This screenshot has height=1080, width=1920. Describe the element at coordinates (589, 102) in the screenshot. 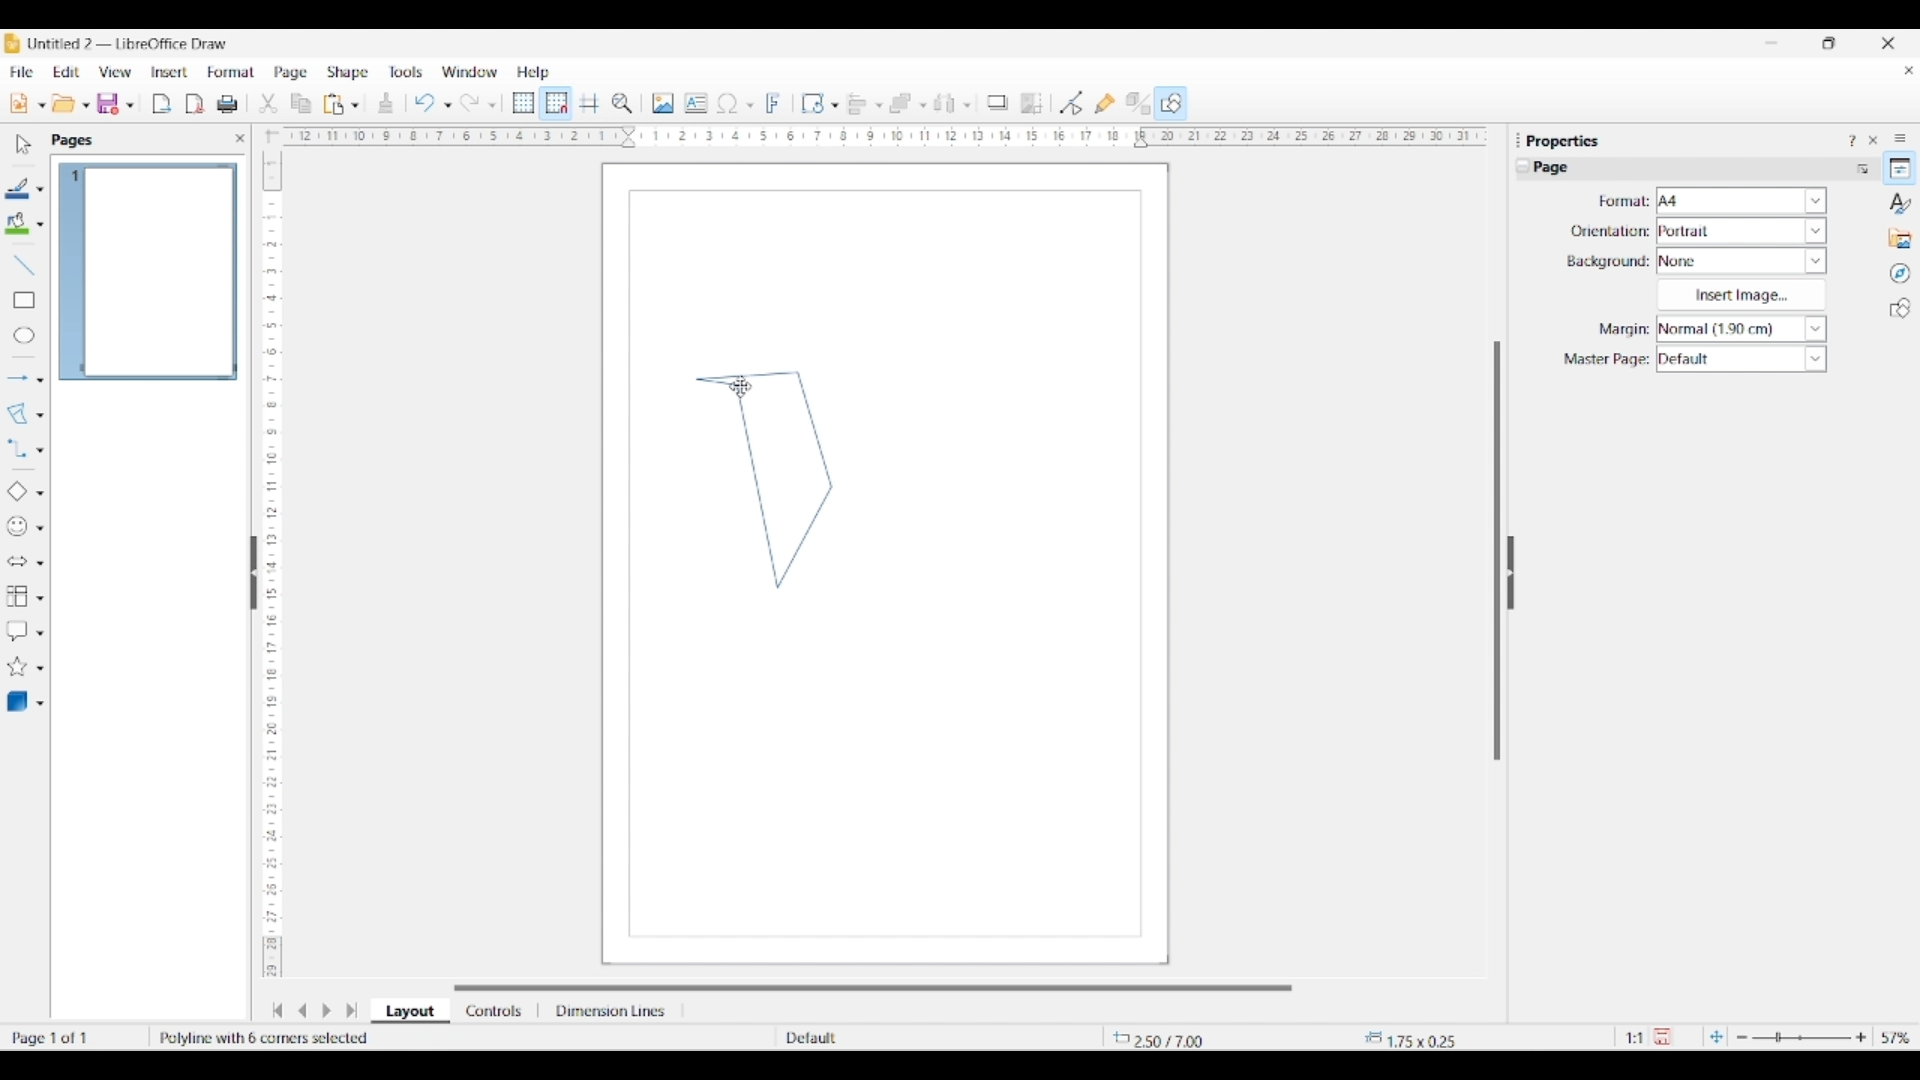

I see `Helplines while moving` at that location.